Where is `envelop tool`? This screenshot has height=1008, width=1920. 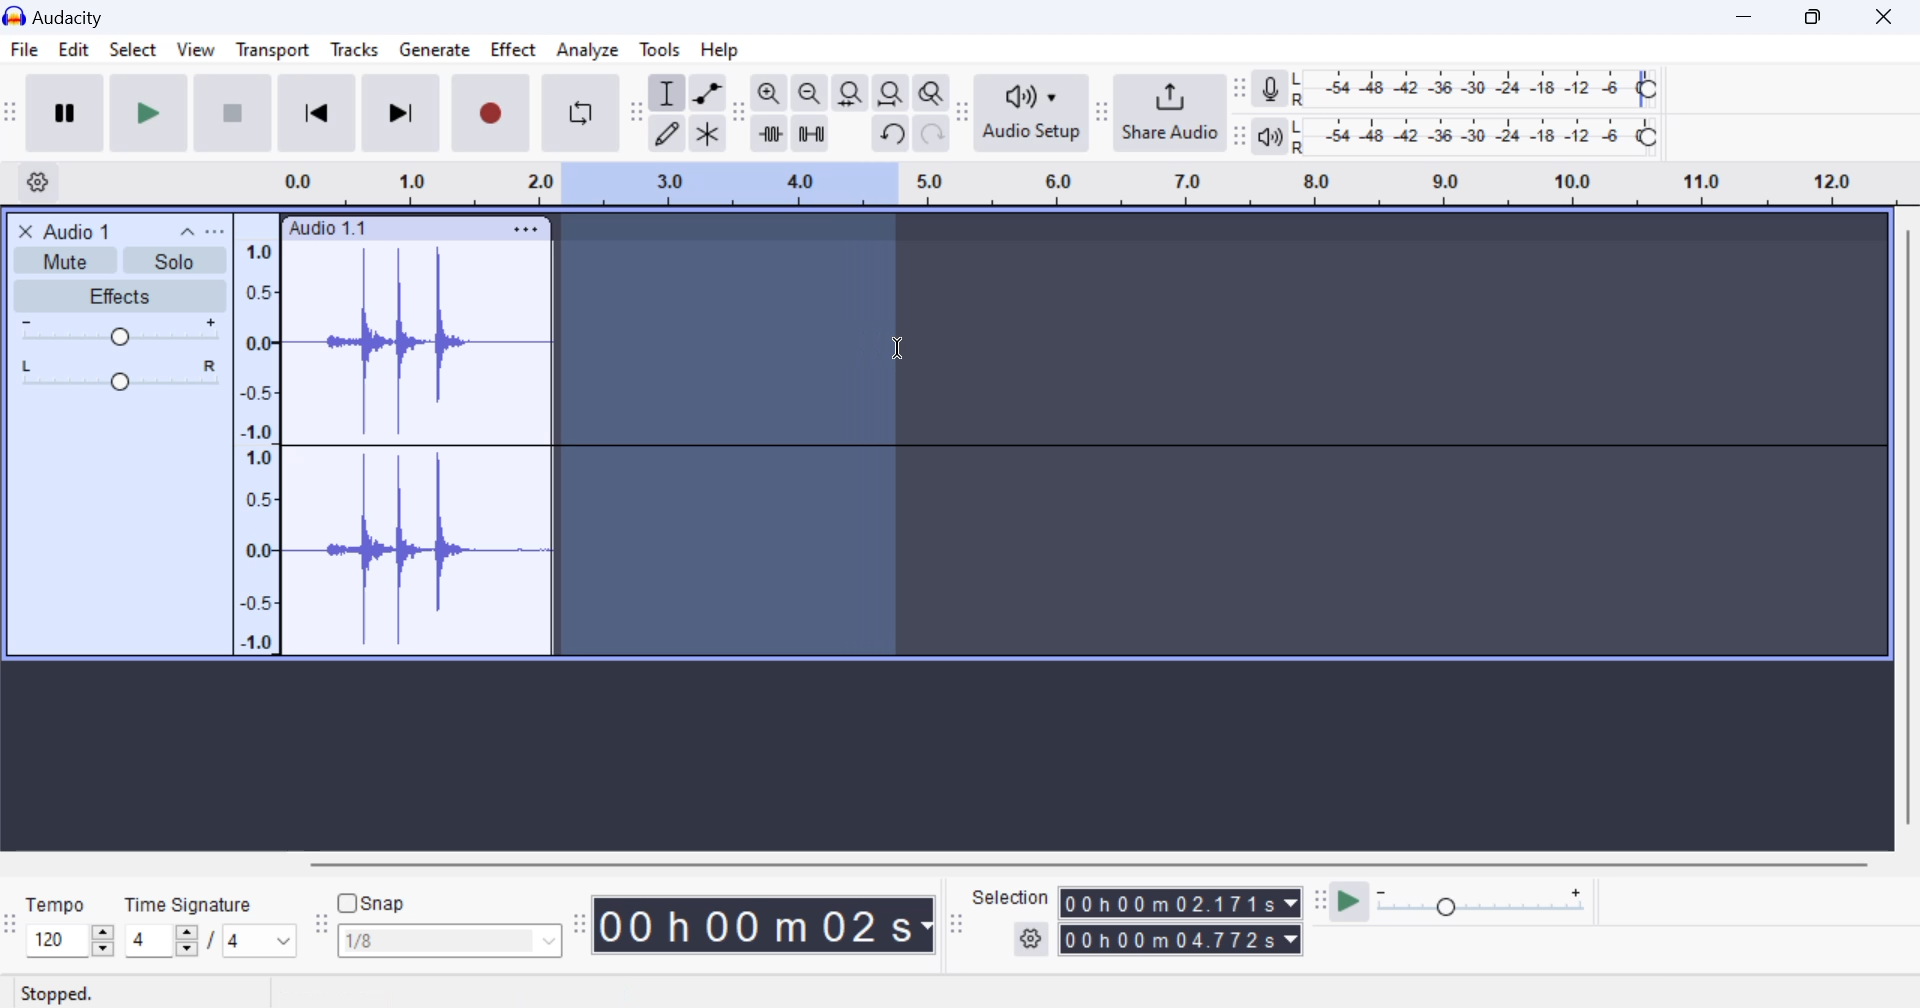
envelop tool is located at coordinates (707, 95).